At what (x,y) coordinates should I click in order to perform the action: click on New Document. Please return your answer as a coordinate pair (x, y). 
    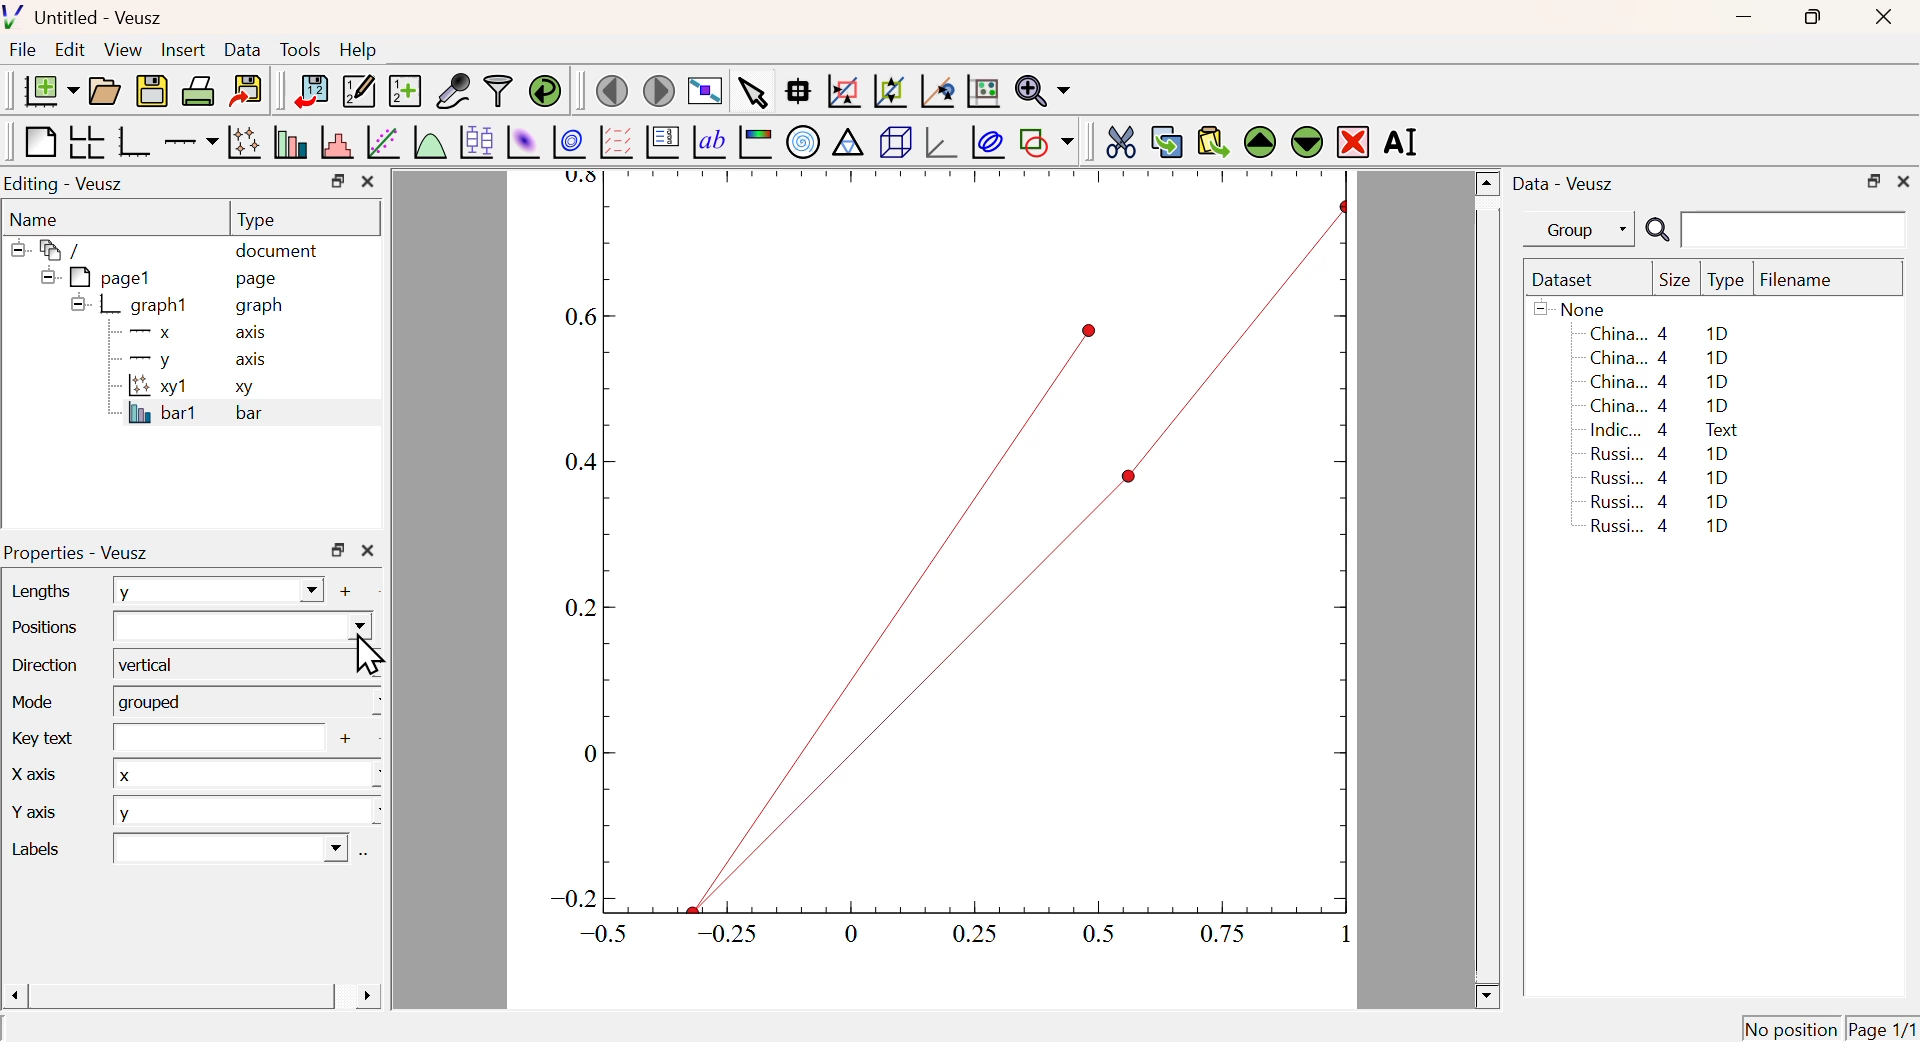
    Looking at the image, I should click on (50, 91).